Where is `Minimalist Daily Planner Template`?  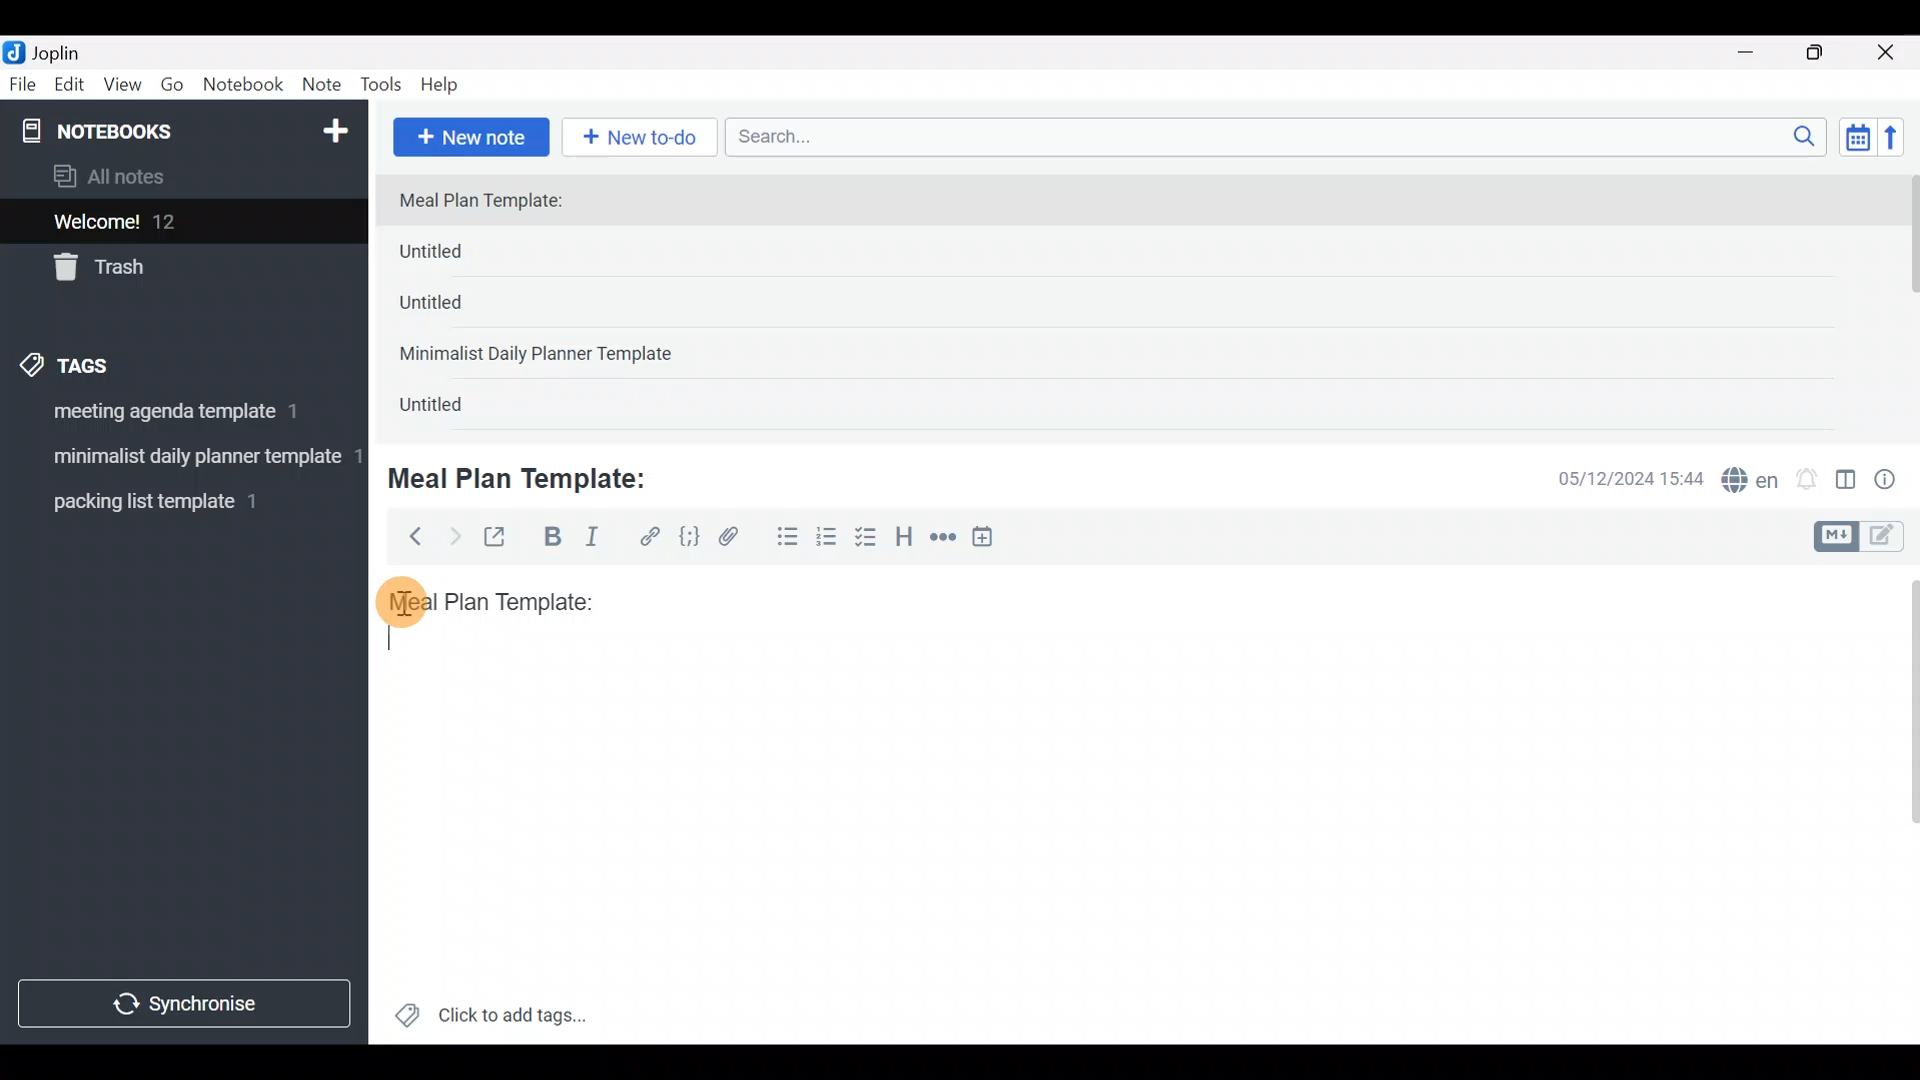 Minimalist Daily Planner Template is located at coordinates (542, 356).